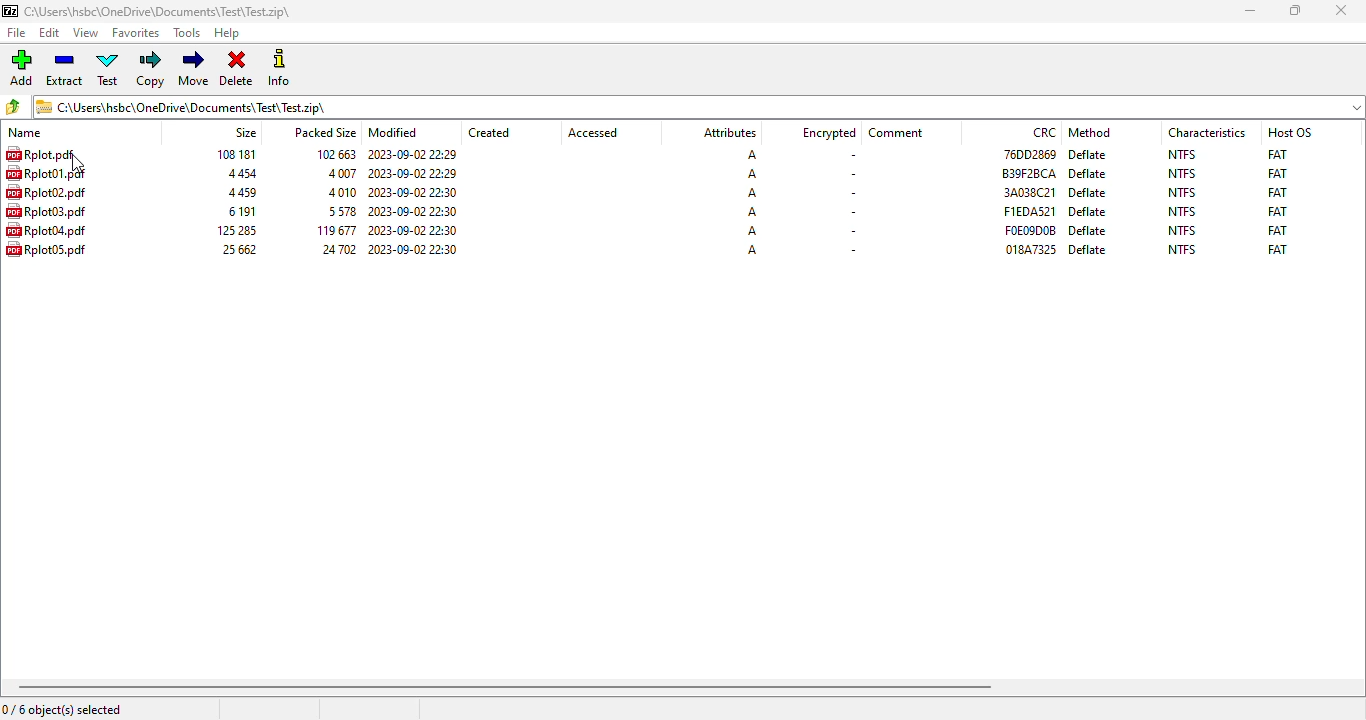  Describe the element at coordinates (65, 70) in the screenshot. I see `extract` at that location.